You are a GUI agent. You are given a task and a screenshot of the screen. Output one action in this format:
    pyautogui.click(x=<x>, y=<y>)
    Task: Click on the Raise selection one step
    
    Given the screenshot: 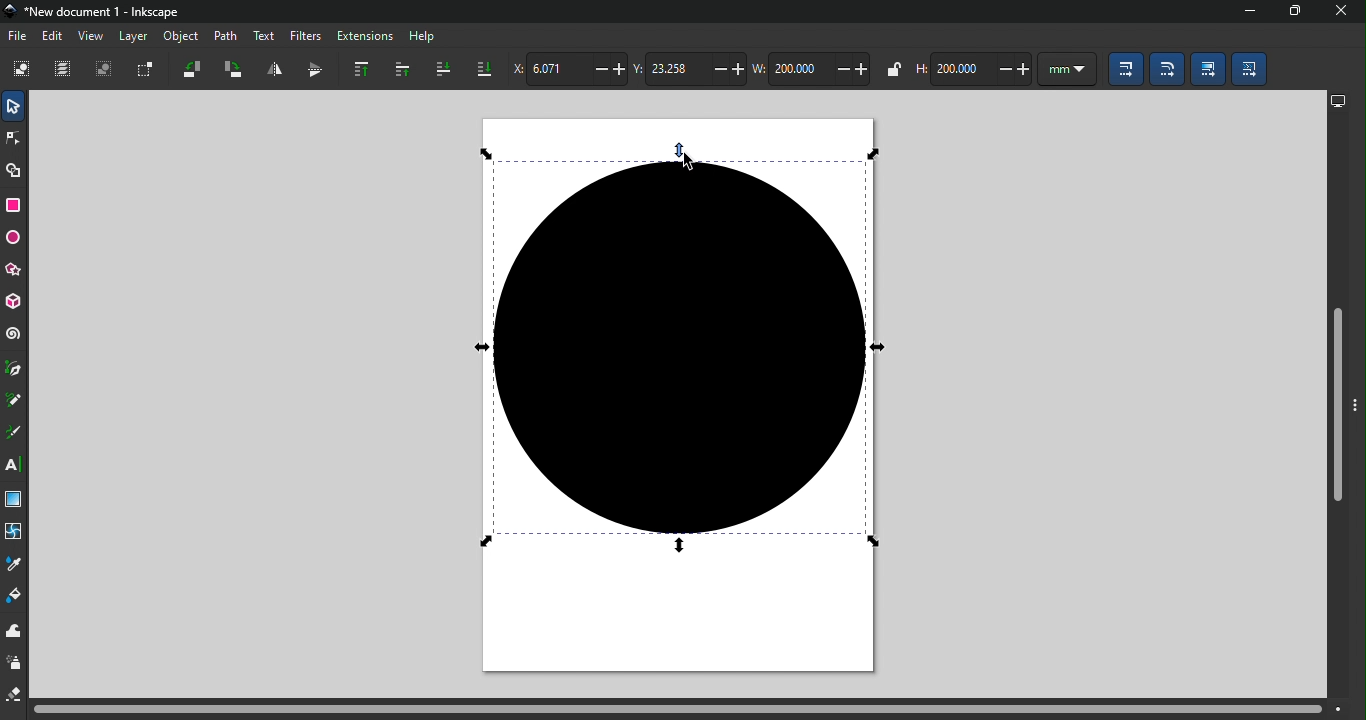 What is the action you would take?
    pyautogui.click(x=402, y=72)
    